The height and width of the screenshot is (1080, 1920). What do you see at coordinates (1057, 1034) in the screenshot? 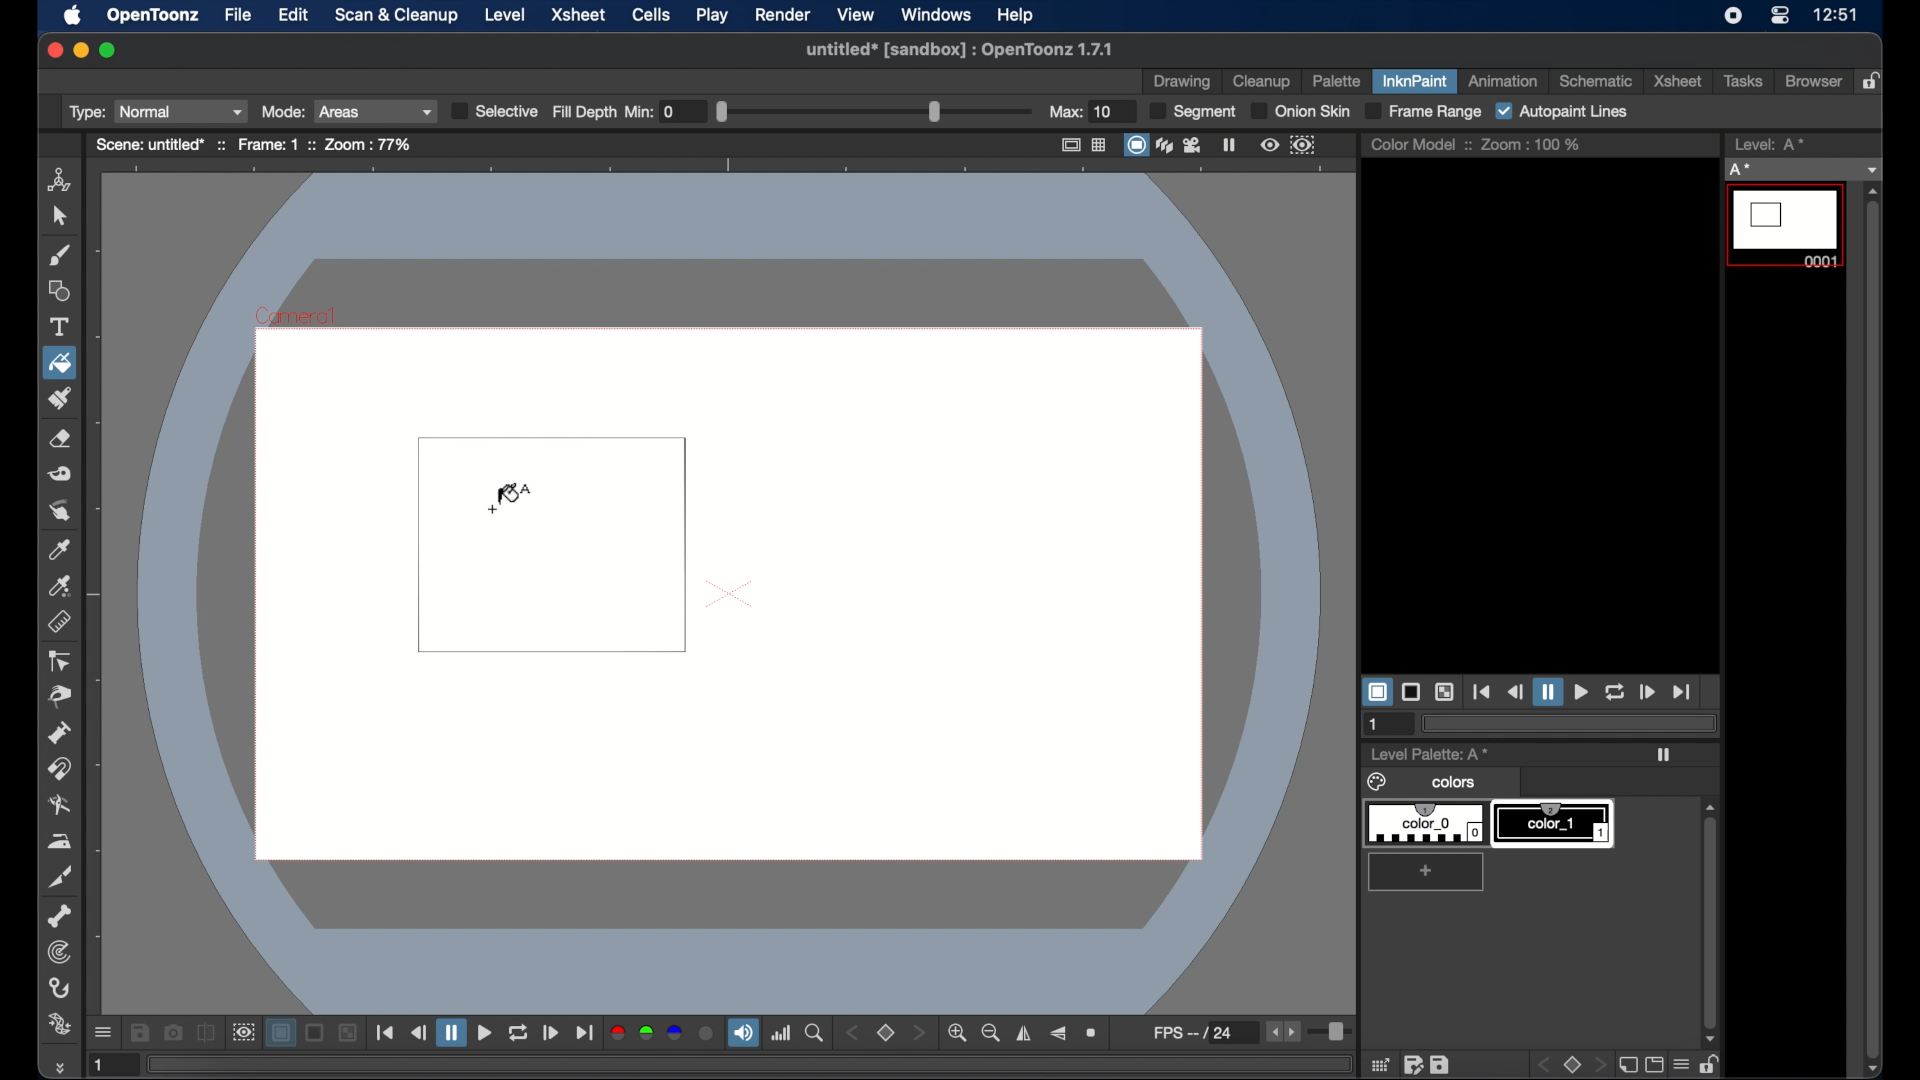
I see `flip vertically` at bounding box center [1057, 1034].